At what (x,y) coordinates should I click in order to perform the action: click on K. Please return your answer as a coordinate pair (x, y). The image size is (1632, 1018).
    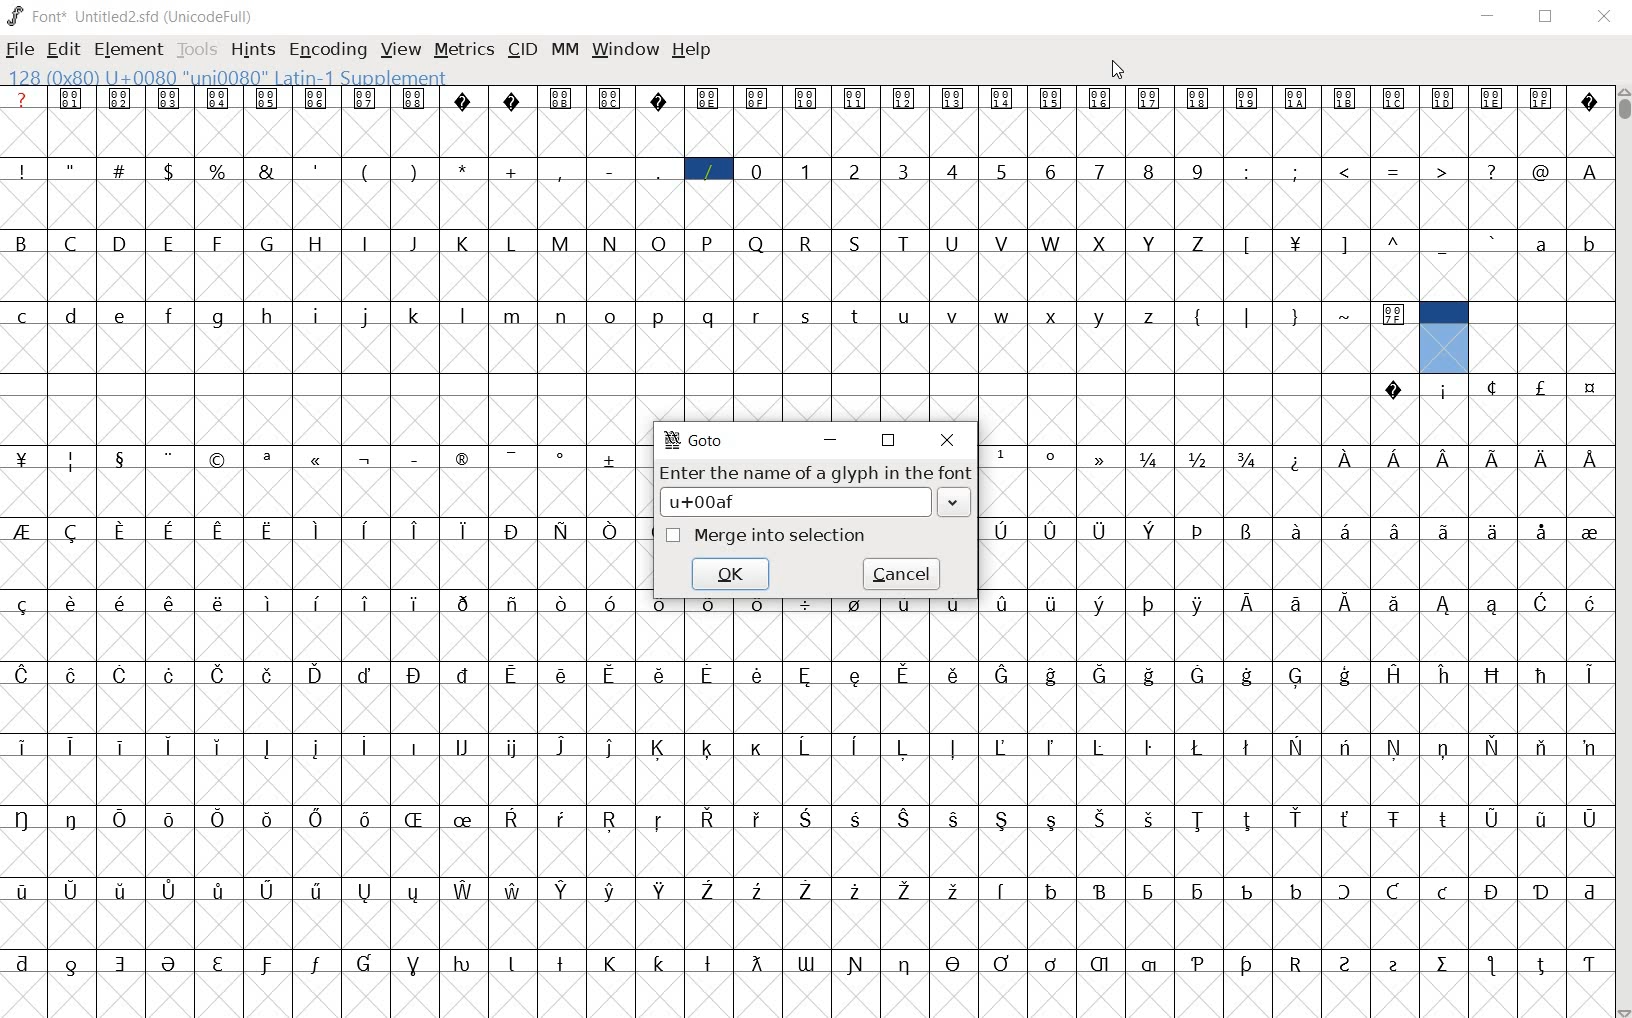
    Looking at the image, I should click on (465, 242).